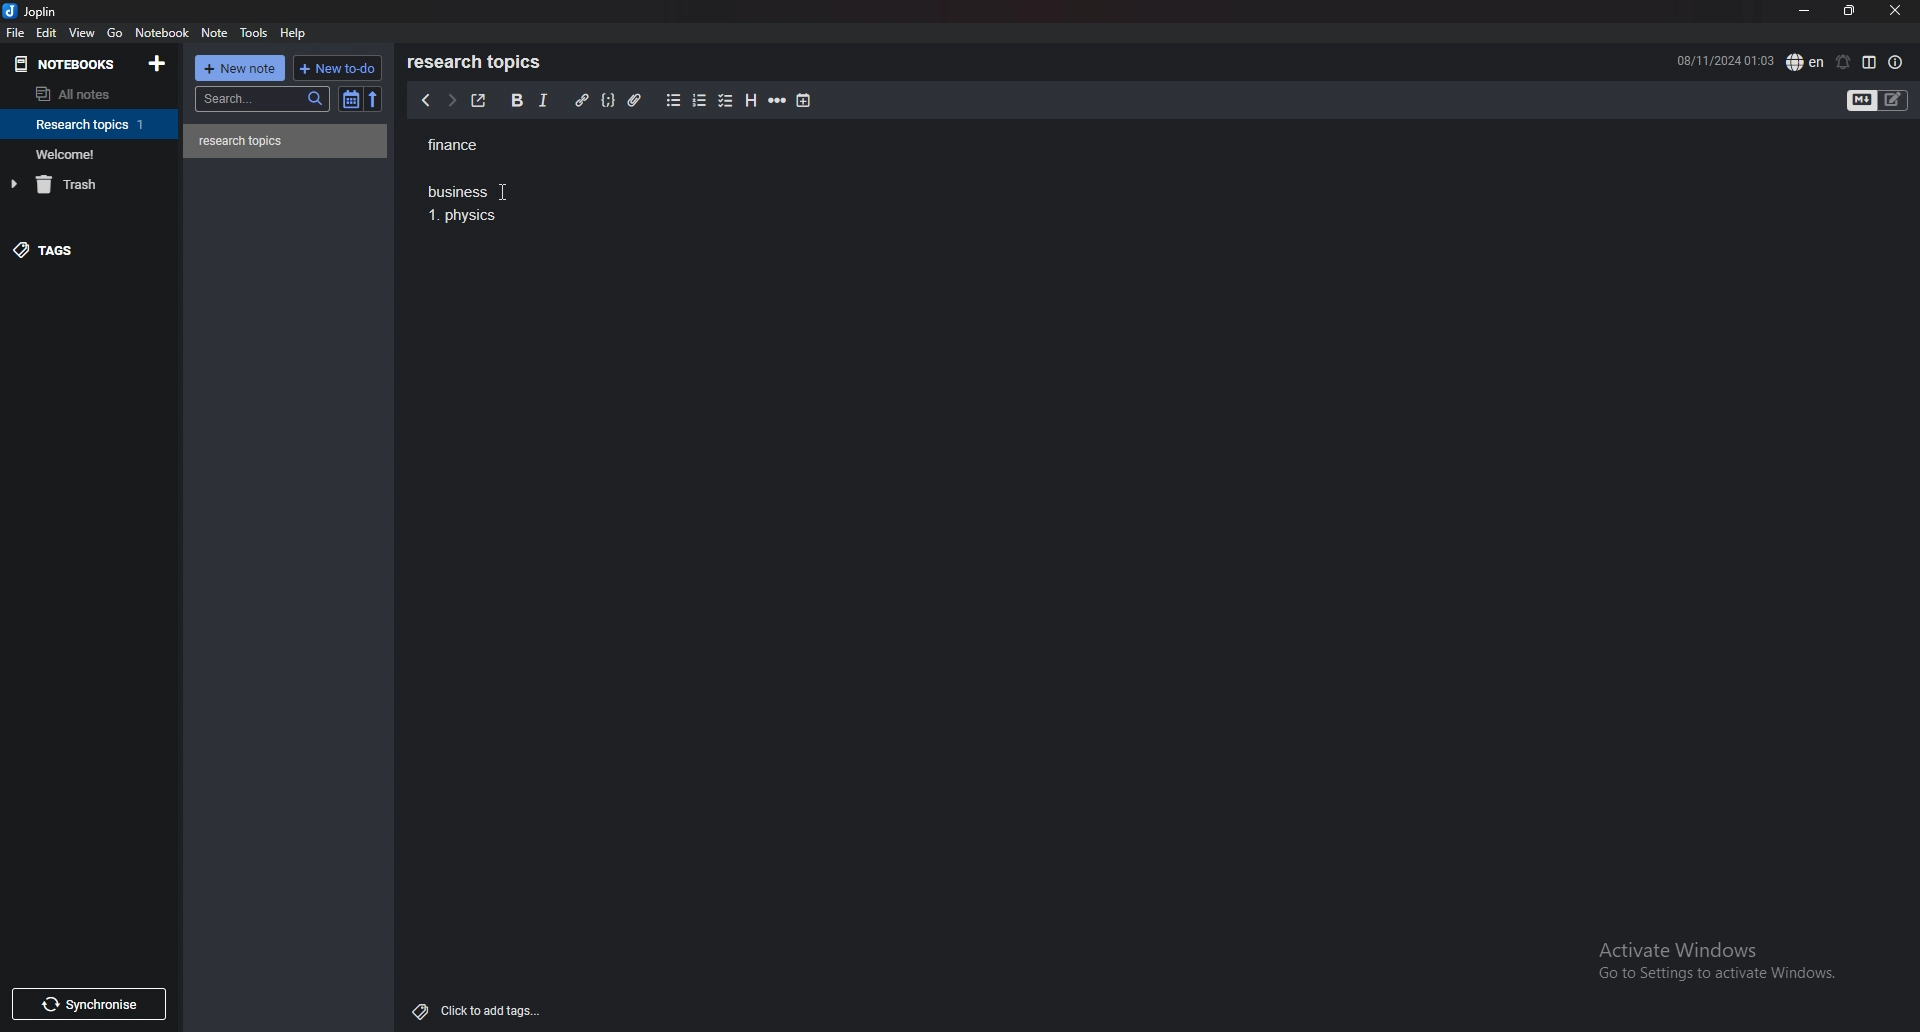 The width and height of the screenshot is (1920, 1032). Describe the element at coordinates (581, 101) in the screenshot. I see `hyperlink` at that location.